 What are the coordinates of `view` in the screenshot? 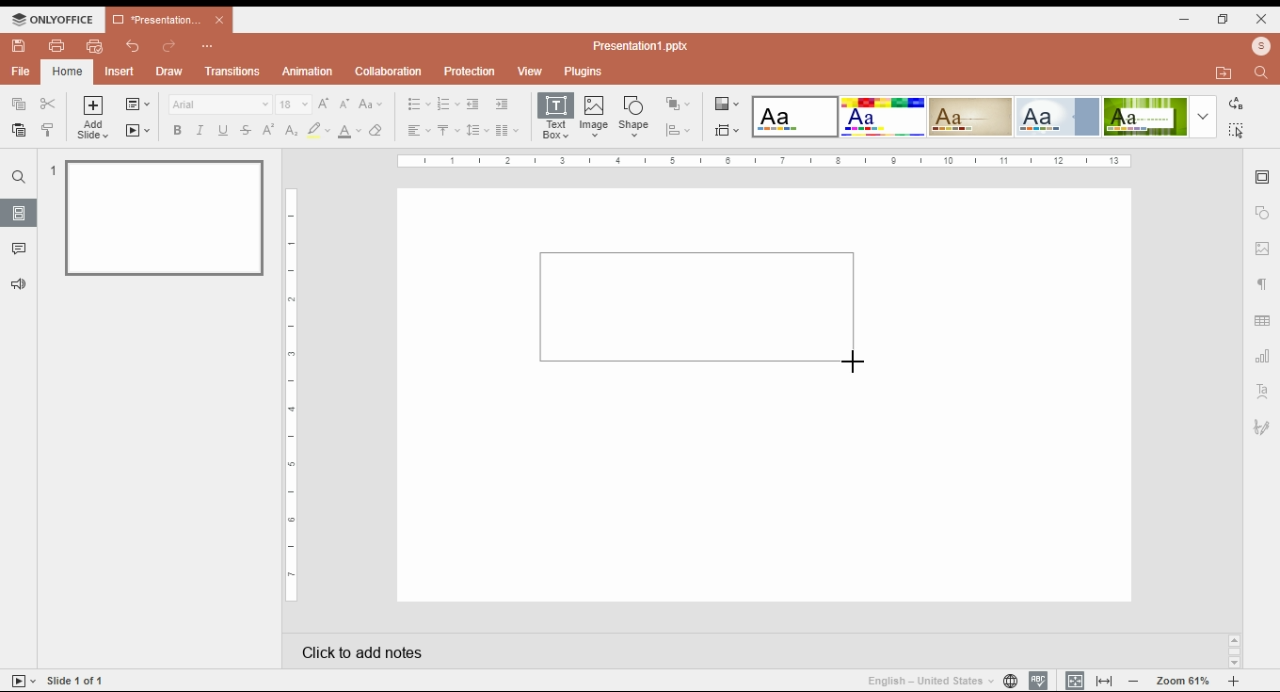 It's located at (530, 71).